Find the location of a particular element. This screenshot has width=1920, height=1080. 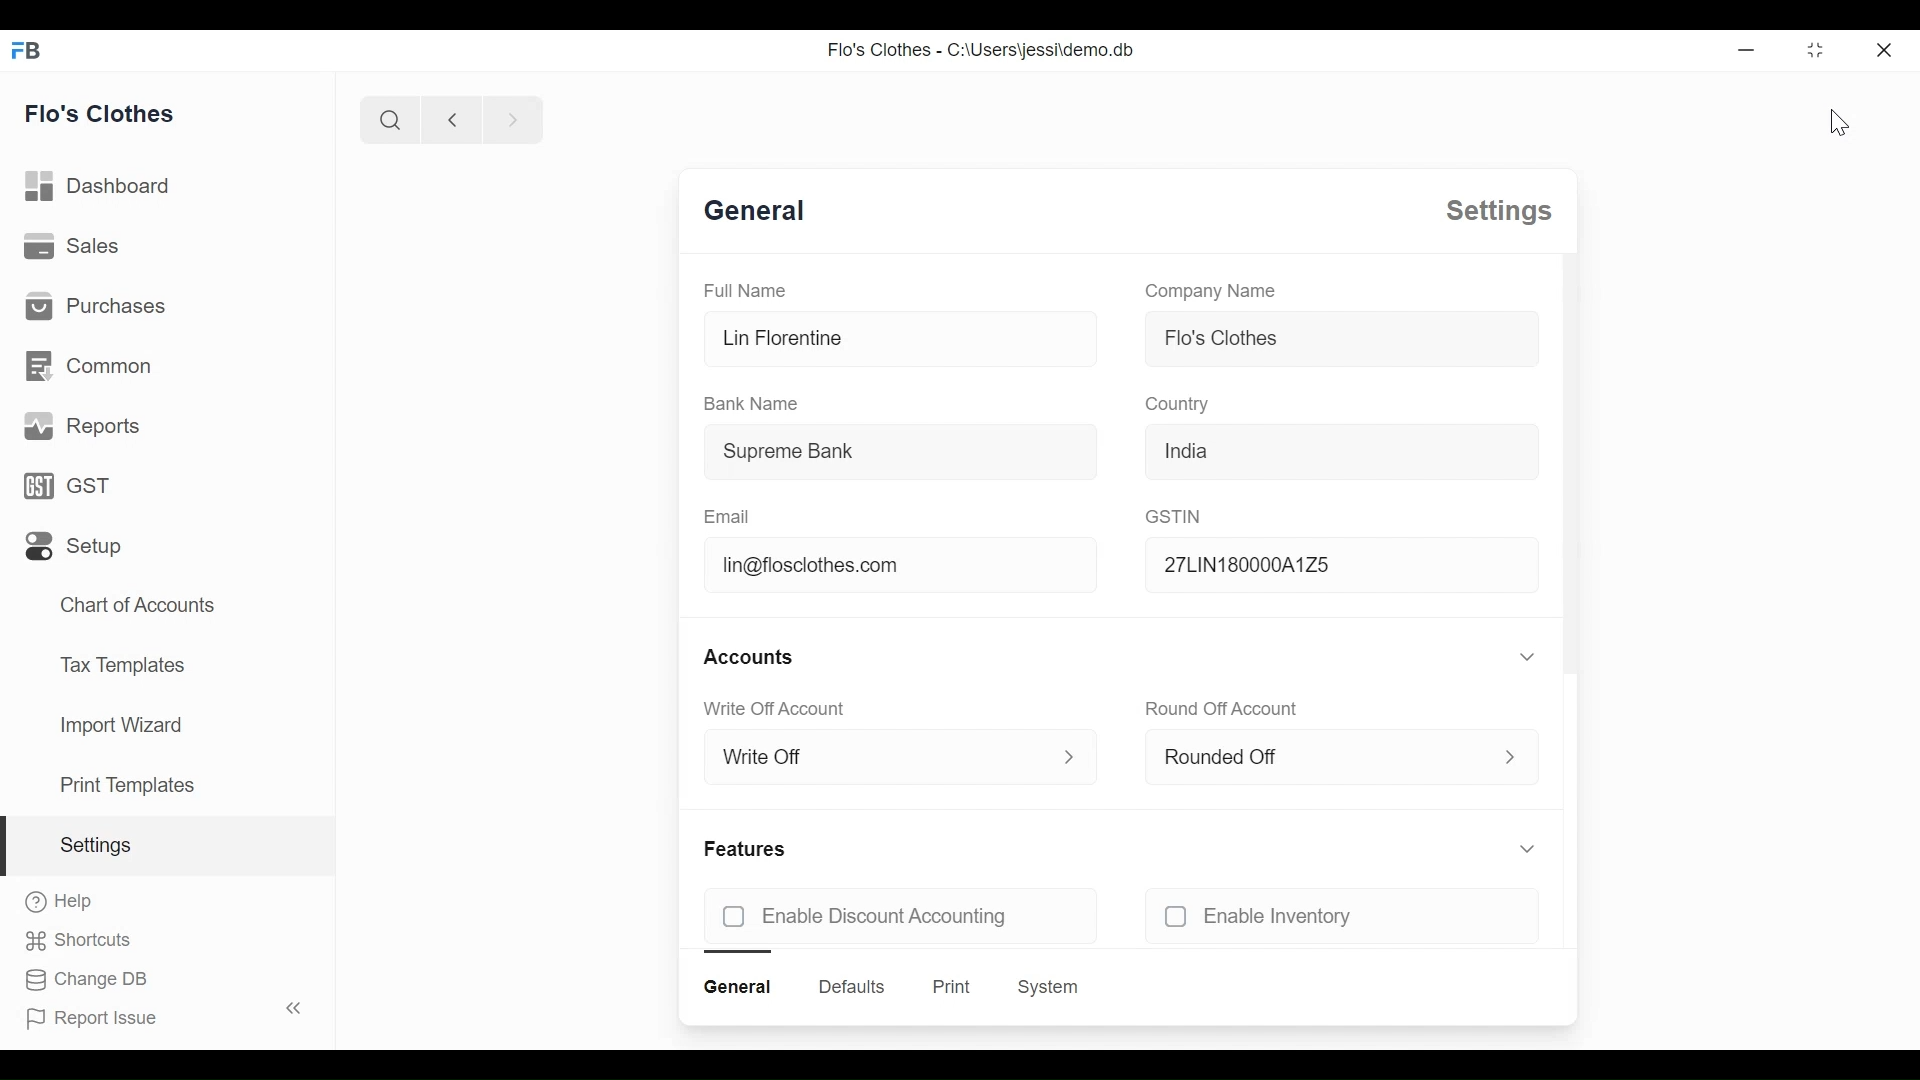

Flo's Clothes is located at coordinates (1216, 338).